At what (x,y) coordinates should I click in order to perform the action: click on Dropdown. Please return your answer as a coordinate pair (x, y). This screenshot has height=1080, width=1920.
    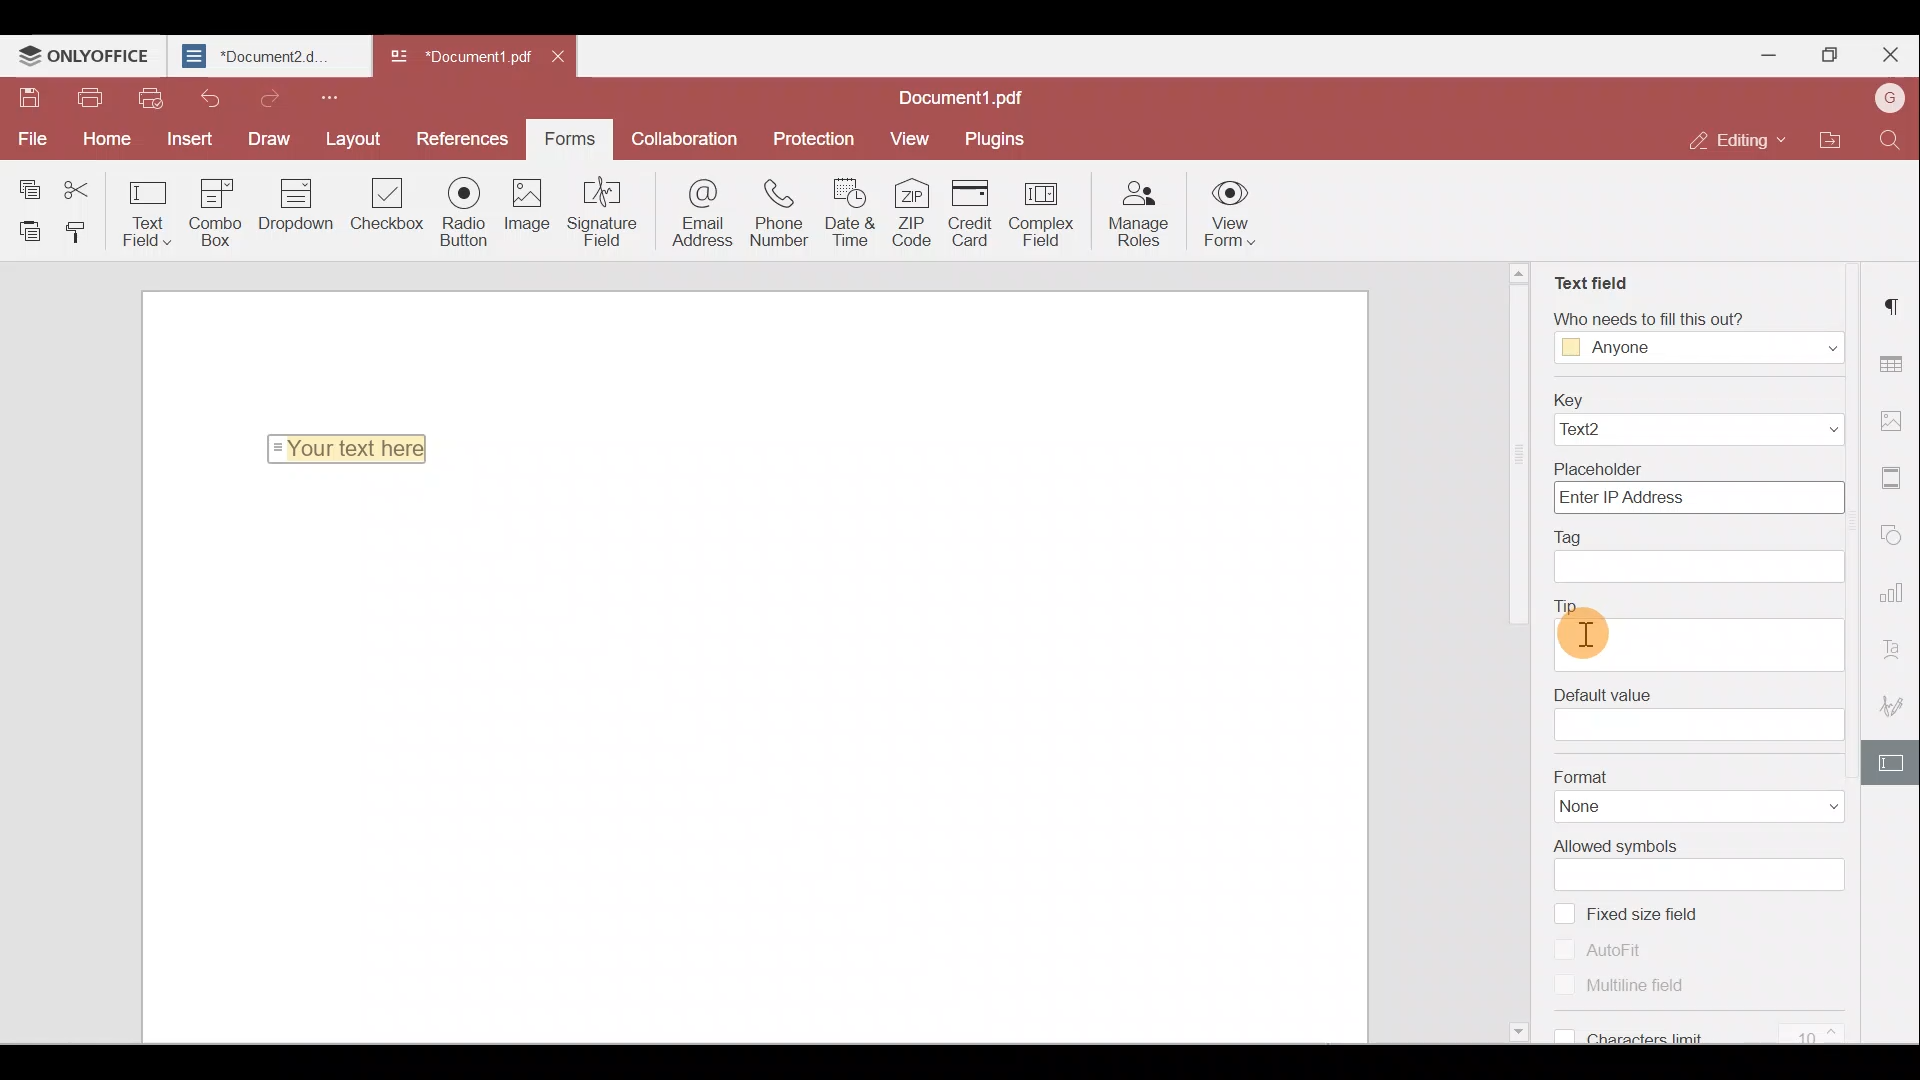
    Looking at the image, I should click on (1810, 346).